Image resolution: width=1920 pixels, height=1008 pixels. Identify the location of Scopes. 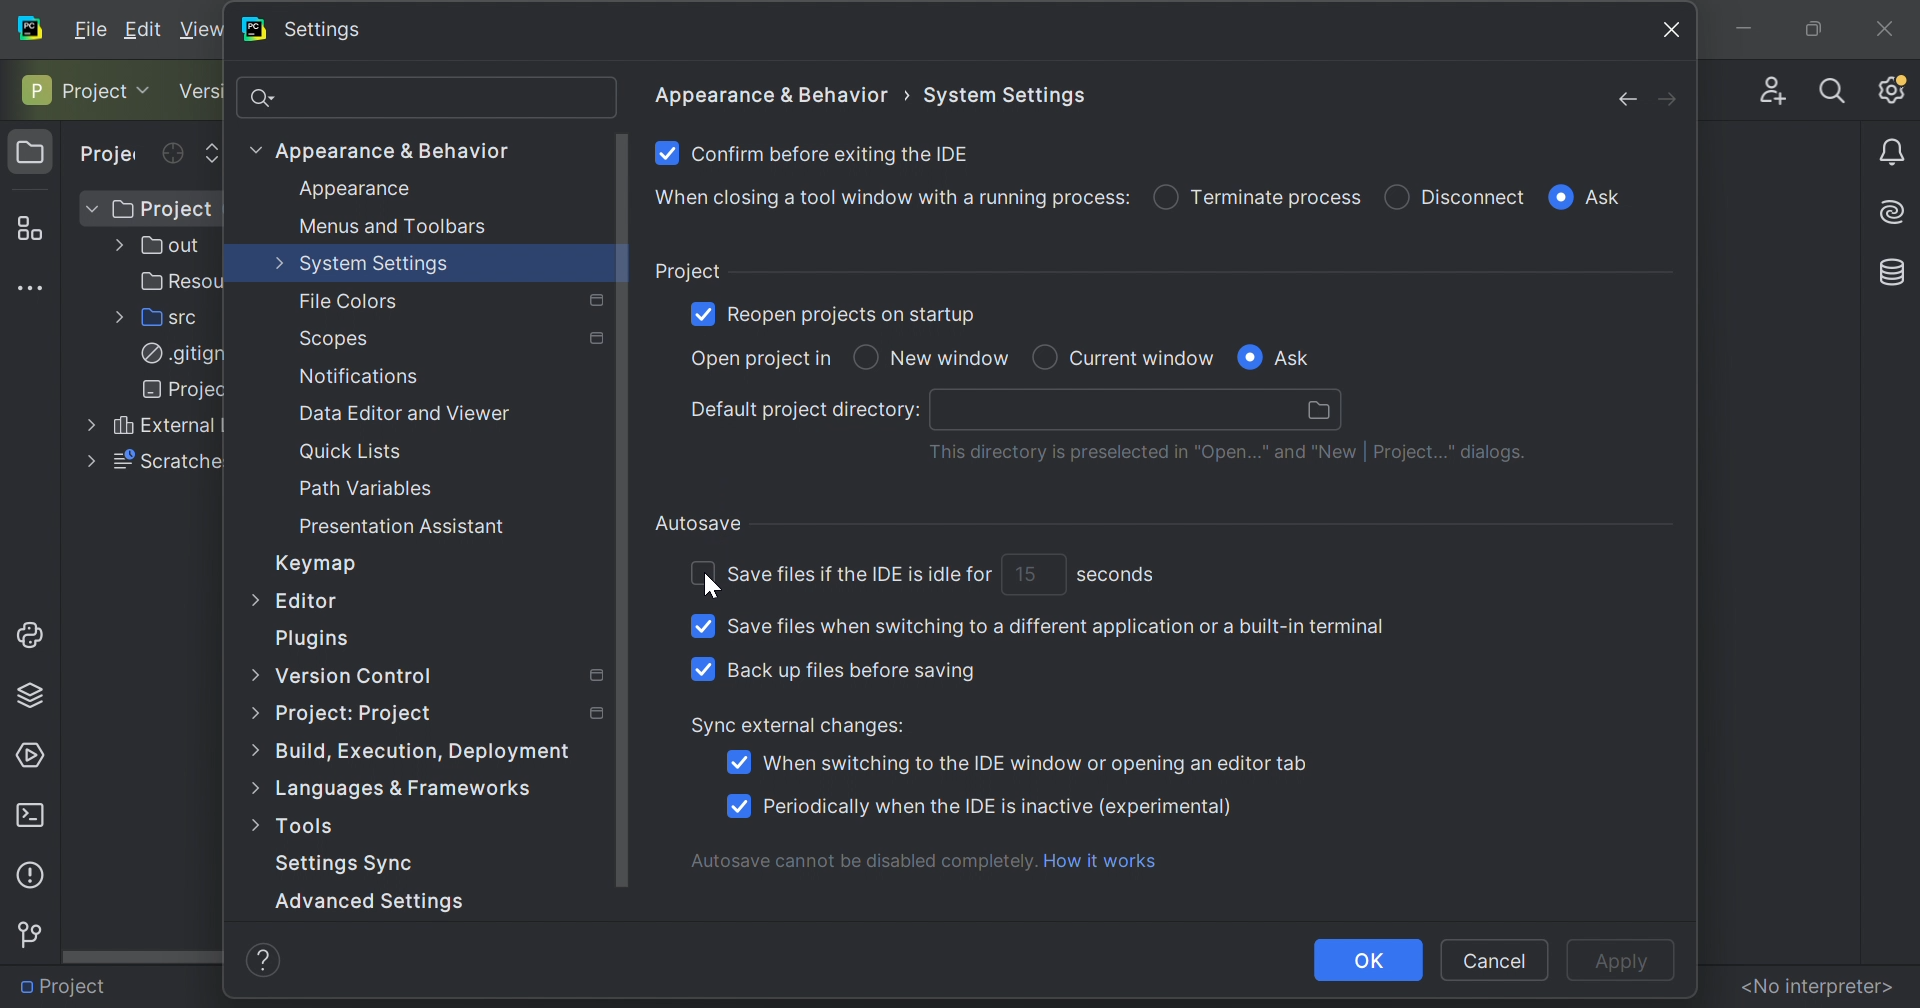
(337, 339).